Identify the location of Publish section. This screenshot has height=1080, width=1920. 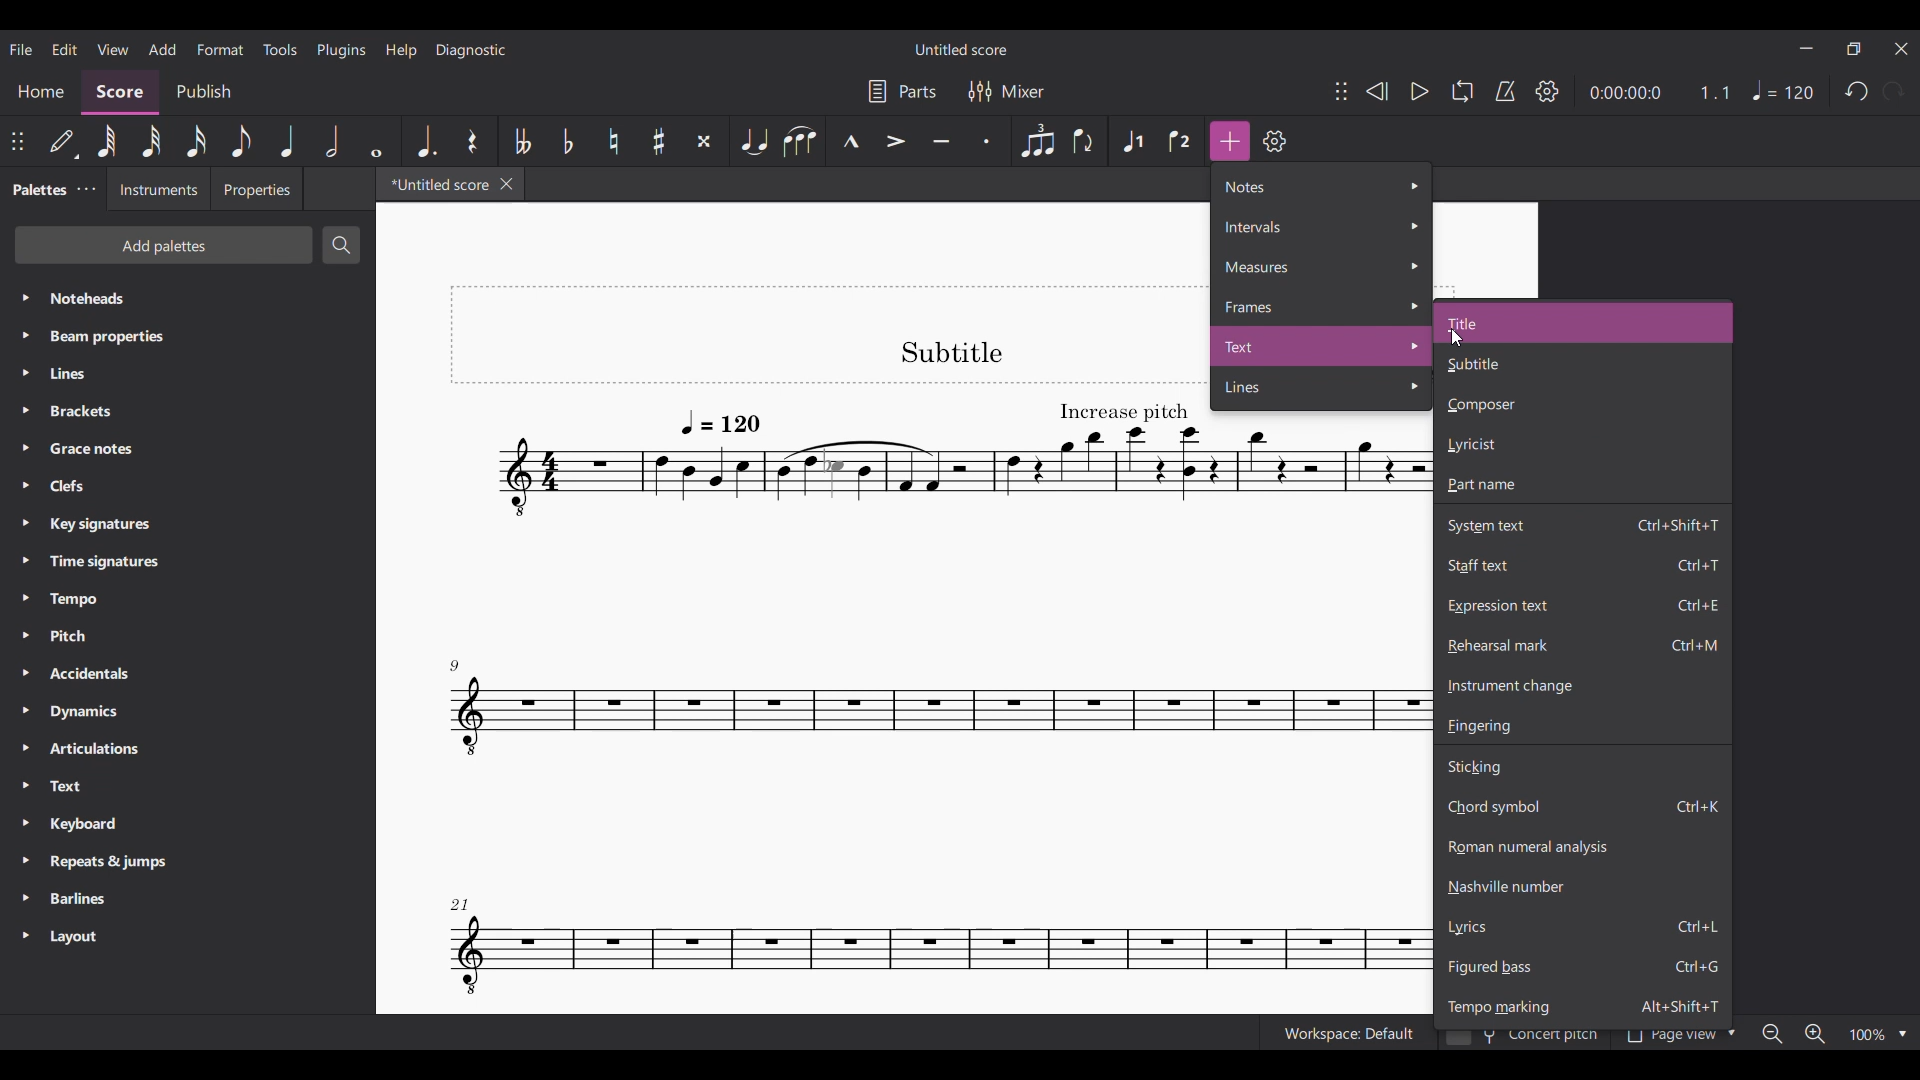
(203, 92).